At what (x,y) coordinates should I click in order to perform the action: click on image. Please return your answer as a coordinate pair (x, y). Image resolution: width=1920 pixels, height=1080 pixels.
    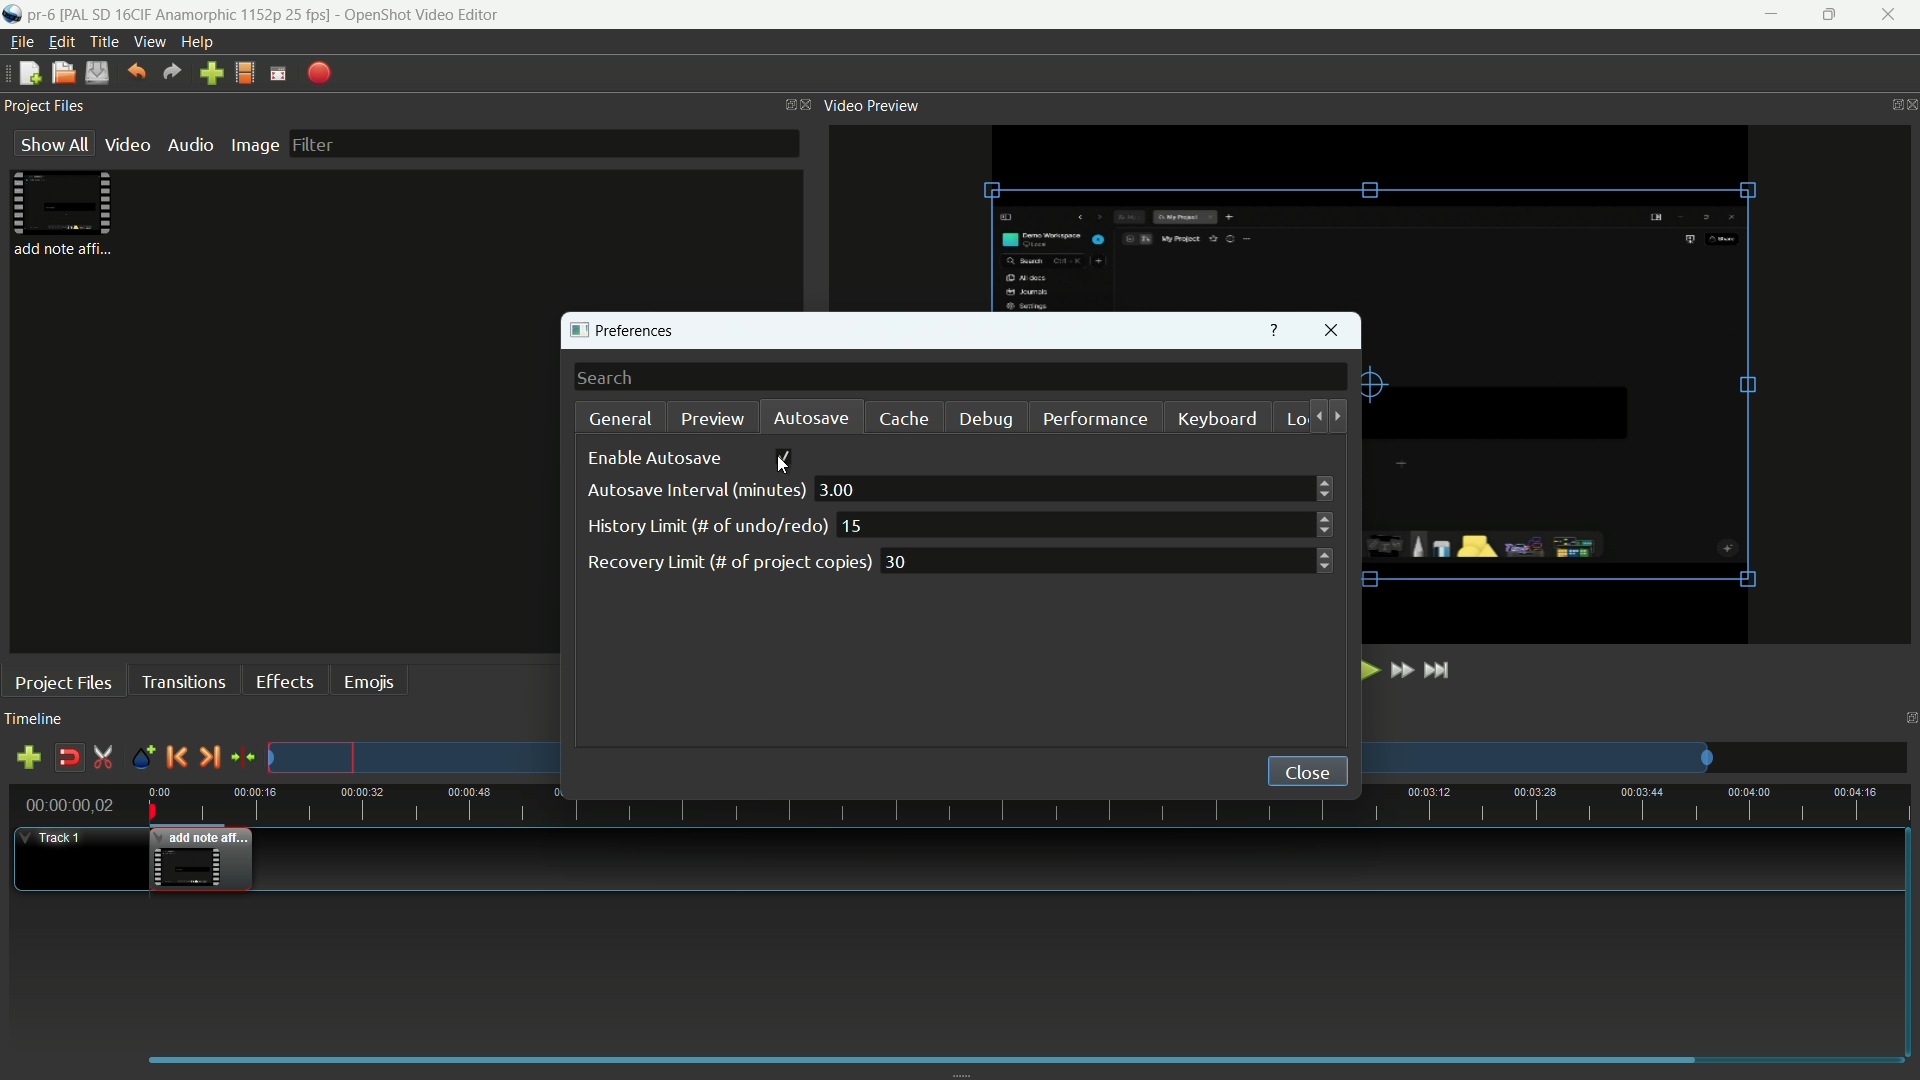
    Looking at the image, I should click on (255, 145).